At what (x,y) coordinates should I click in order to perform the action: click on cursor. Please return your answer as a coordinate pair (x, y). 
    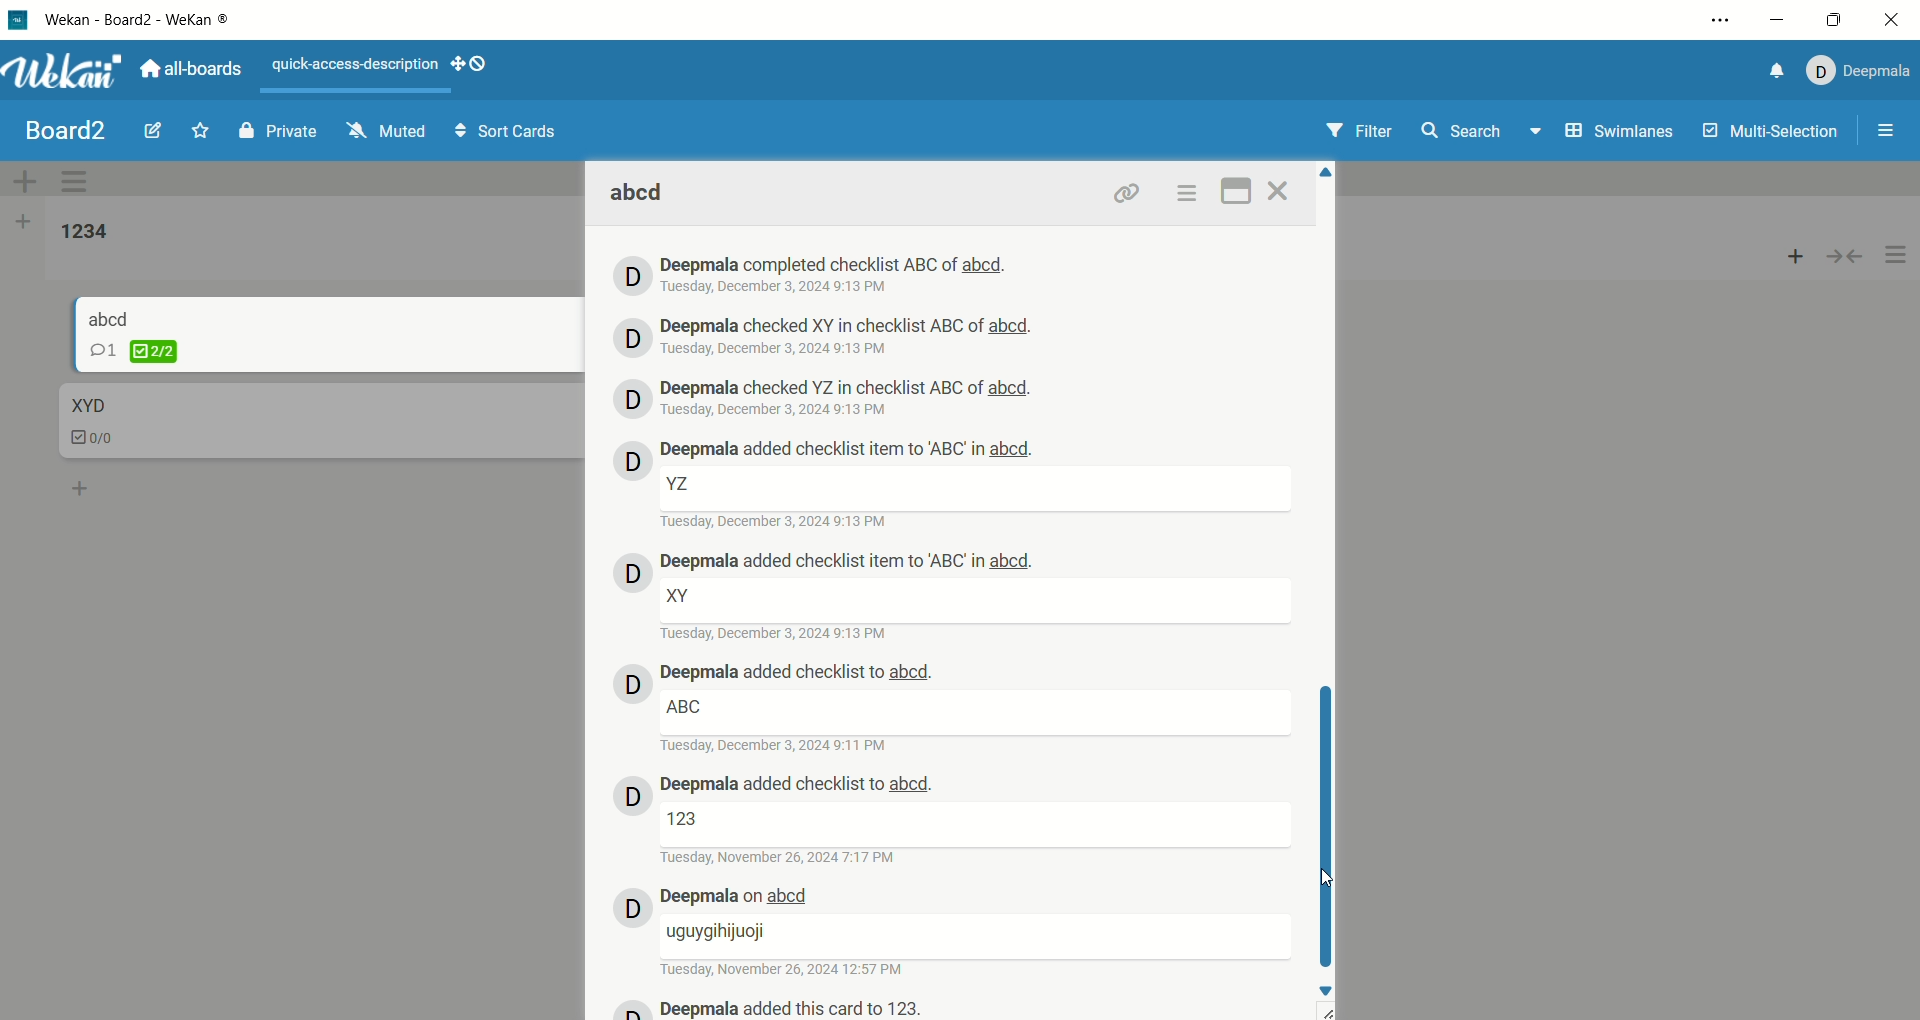
    Looking at the image, I should click on (1330, 881).